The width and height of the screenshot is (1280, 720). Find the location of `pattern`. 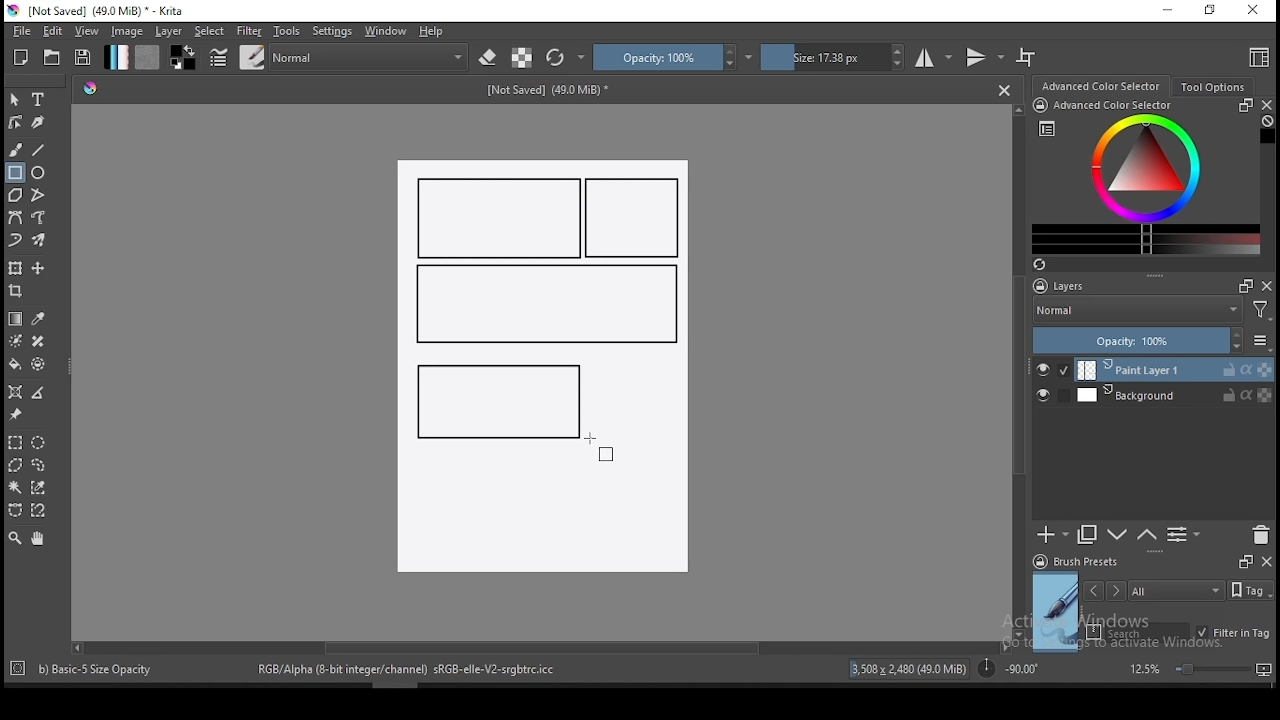

pattern is located at coordinates (147, 57).